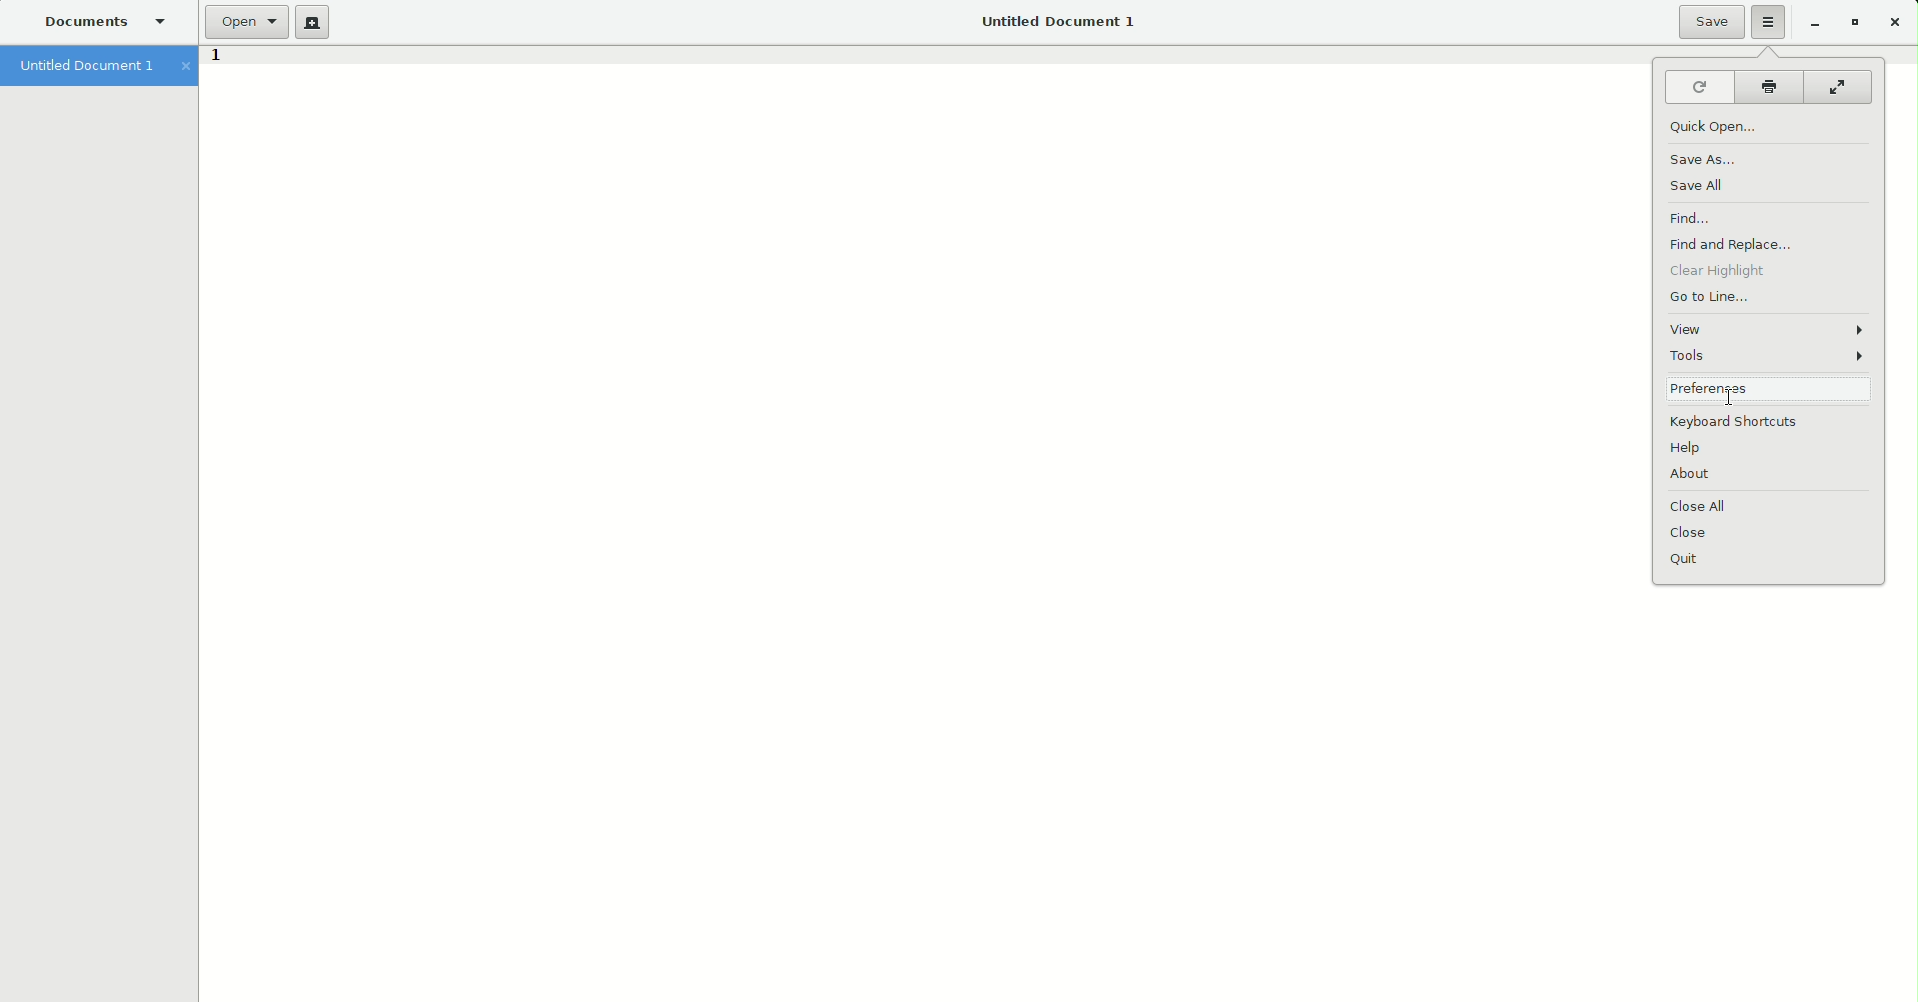 This screenshot has height=1002, width=1918. Describe the element at coordinates (1769, 23) in the screenshot. I see `Options` at that location.